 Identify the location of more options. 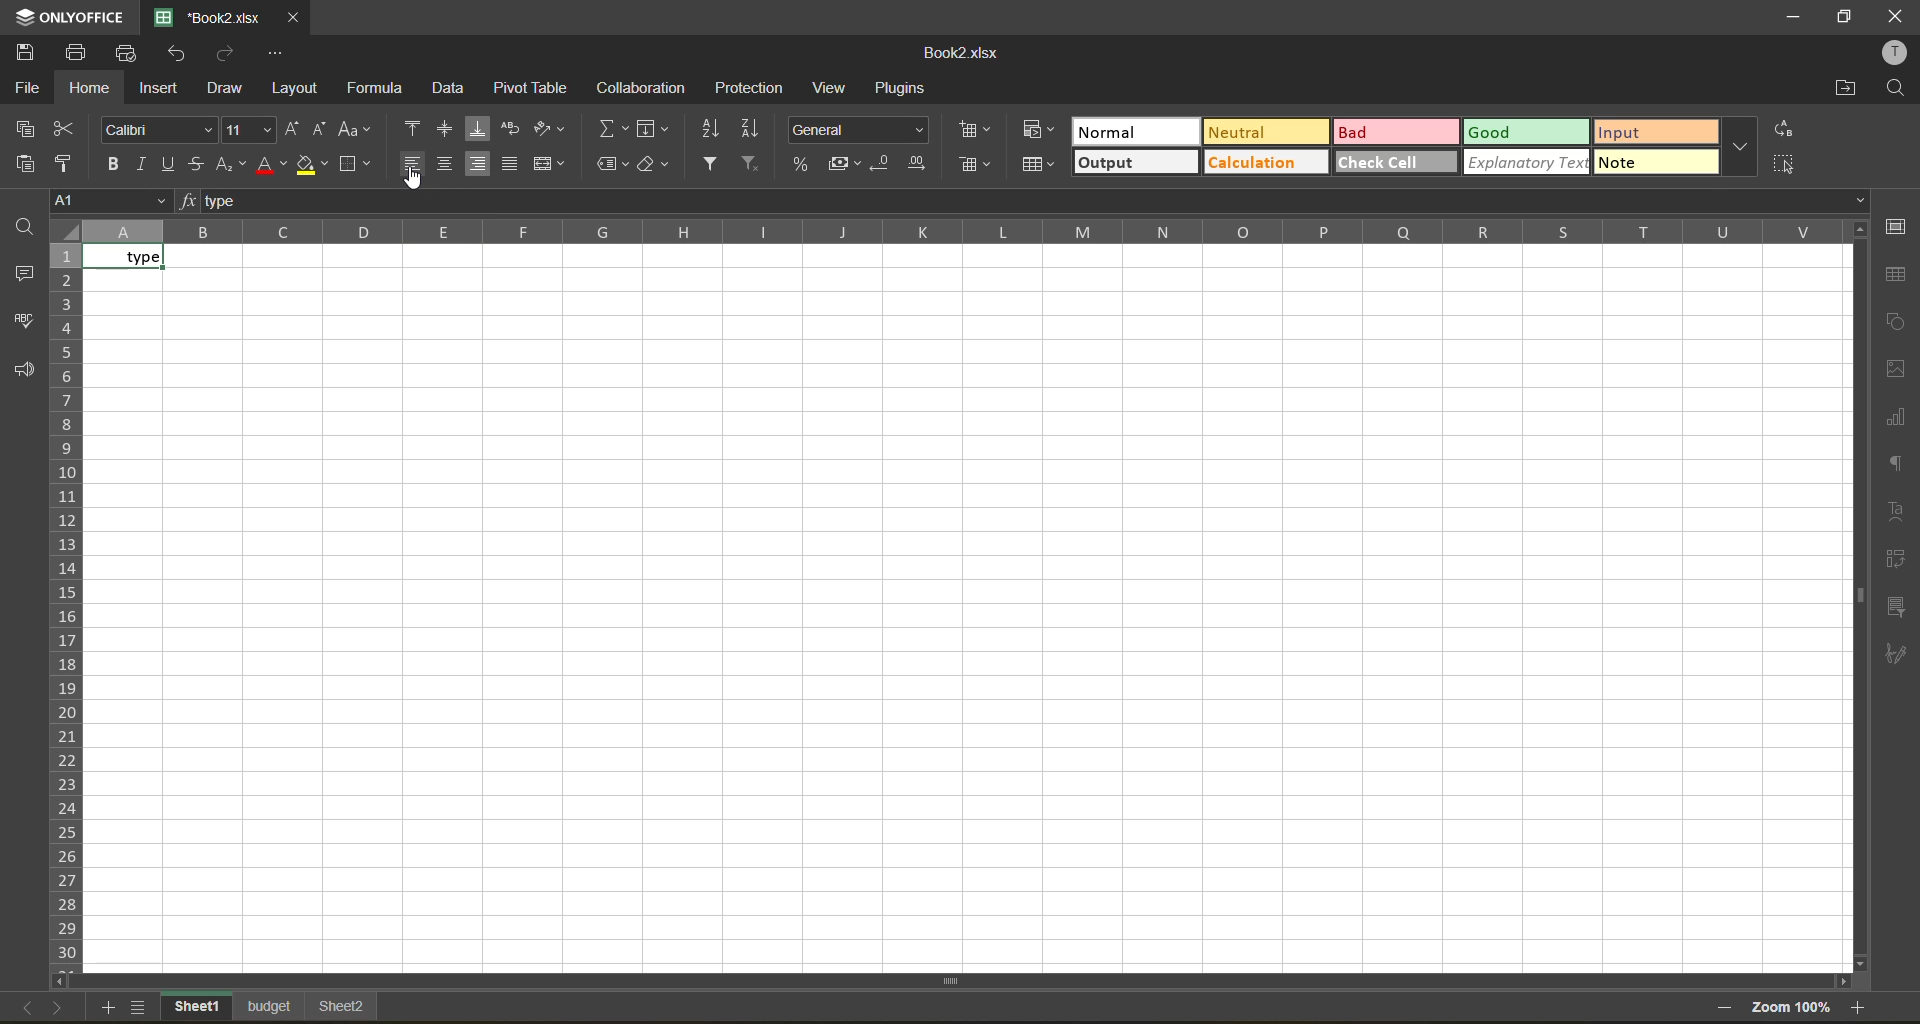
(1741, 146).